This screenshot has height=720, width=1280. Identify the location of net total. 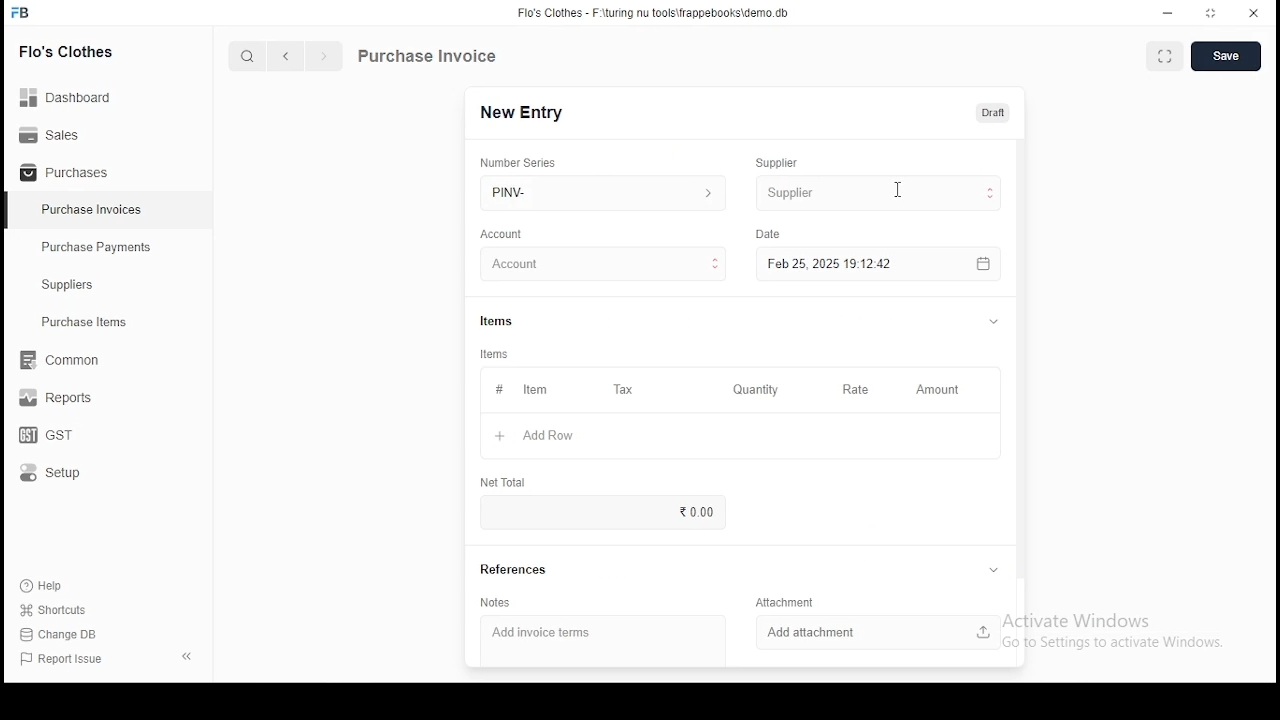
(502, 481).